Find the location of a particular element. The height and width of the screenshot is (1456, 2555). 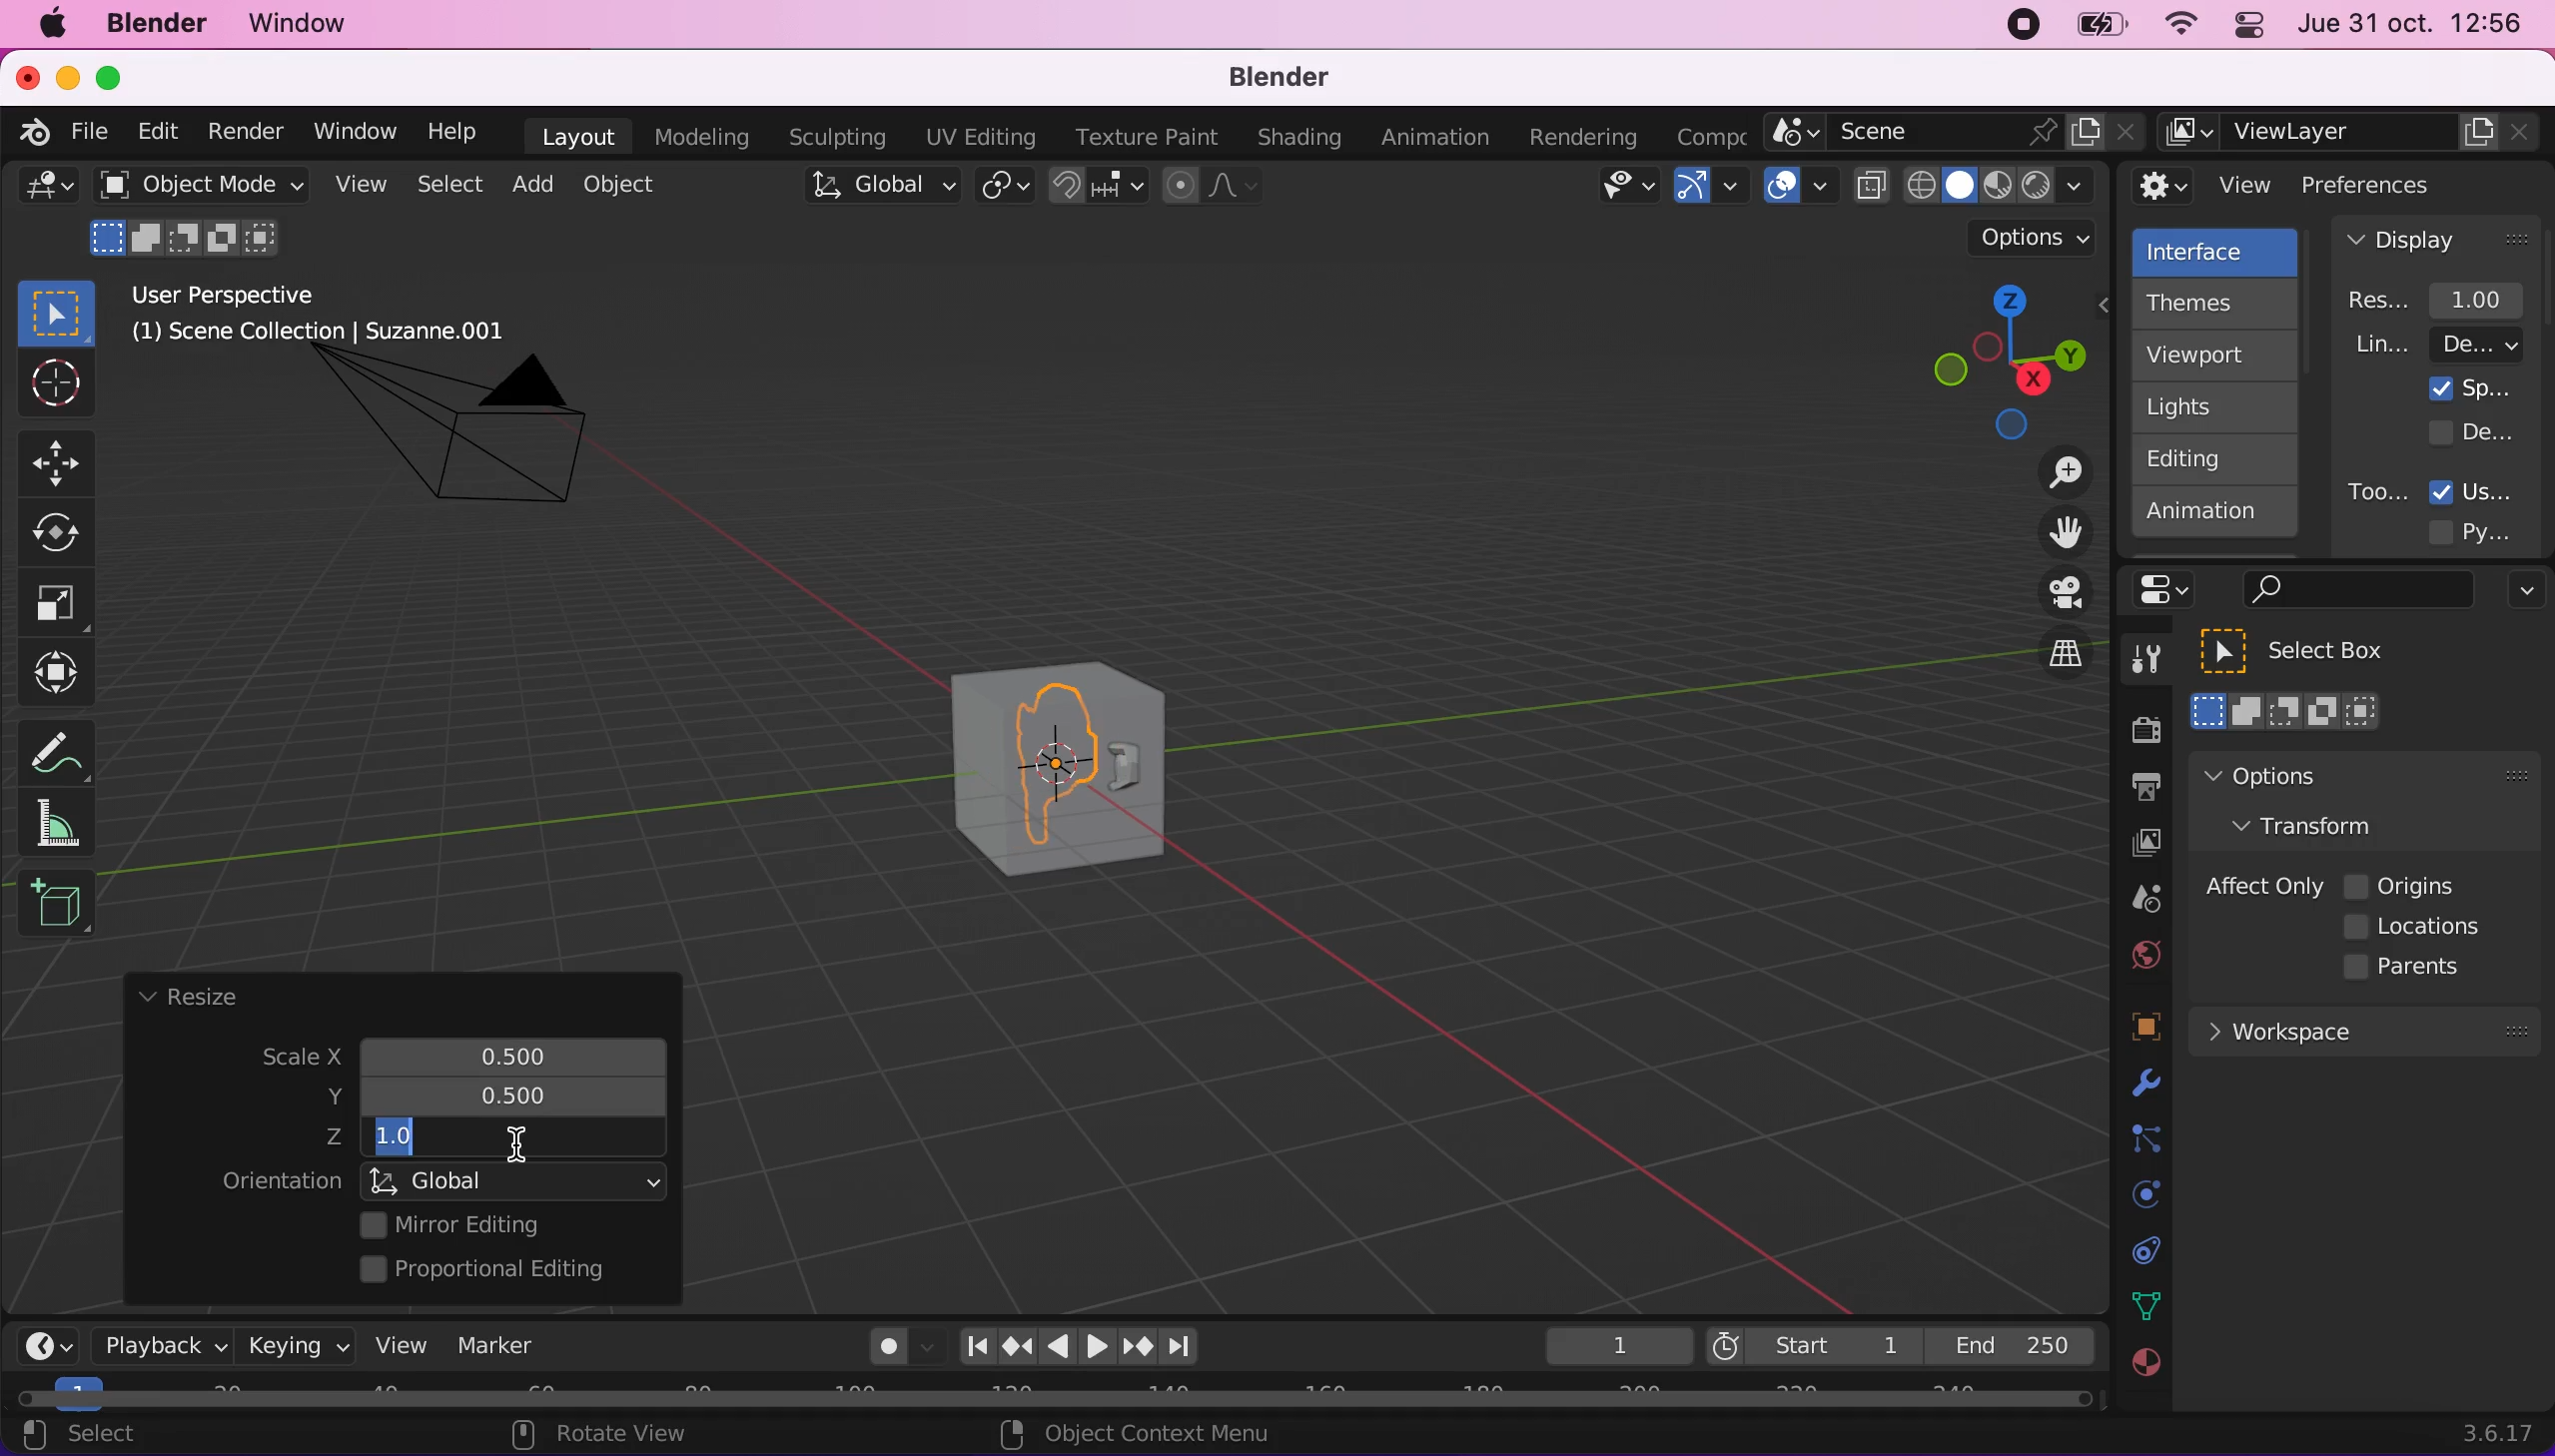

overlays is located at coordinates (1800, 187).